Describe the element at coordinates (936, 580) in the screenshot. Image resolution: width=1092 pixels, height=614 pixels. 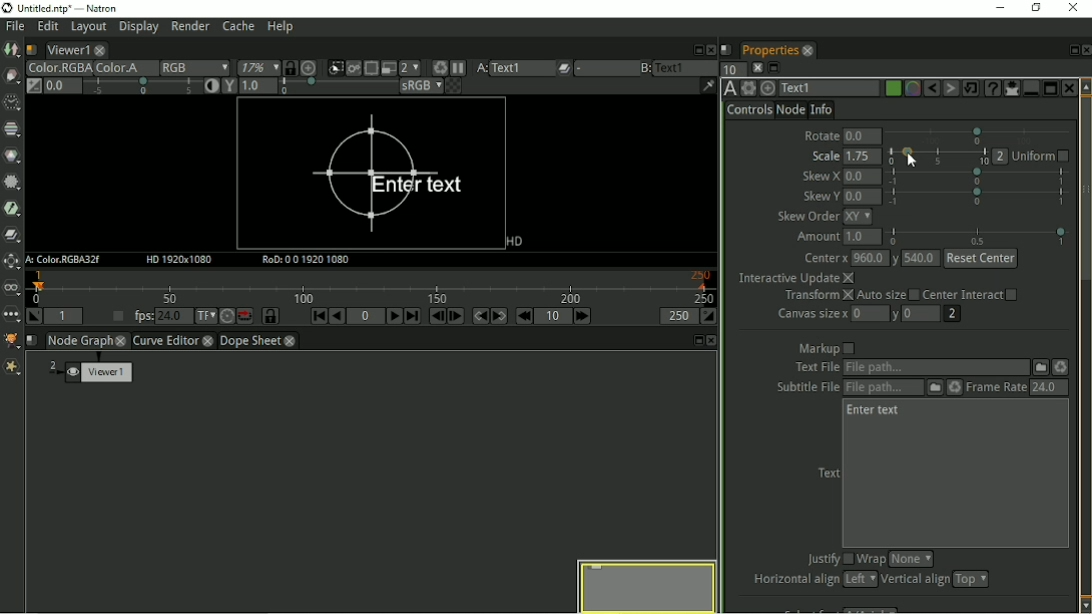
I see `Vertical align` at that location.